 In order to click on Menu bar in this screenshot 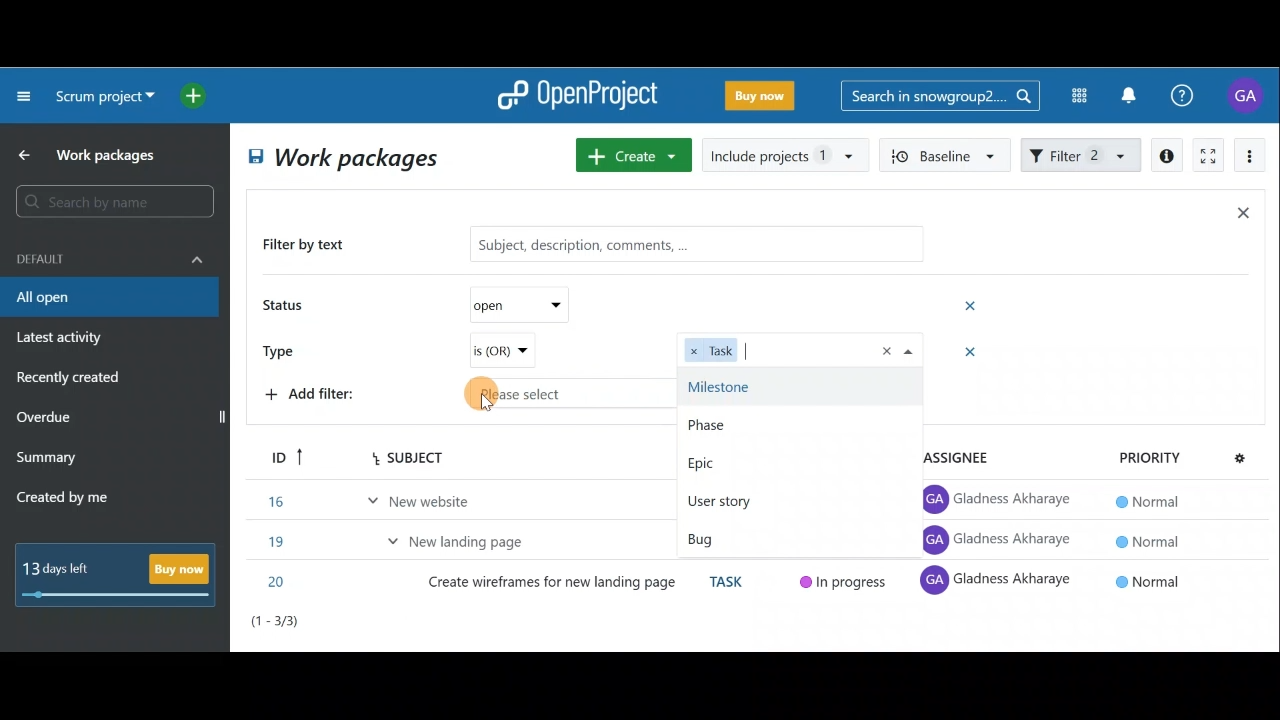, I will do `click(382, 457)`.